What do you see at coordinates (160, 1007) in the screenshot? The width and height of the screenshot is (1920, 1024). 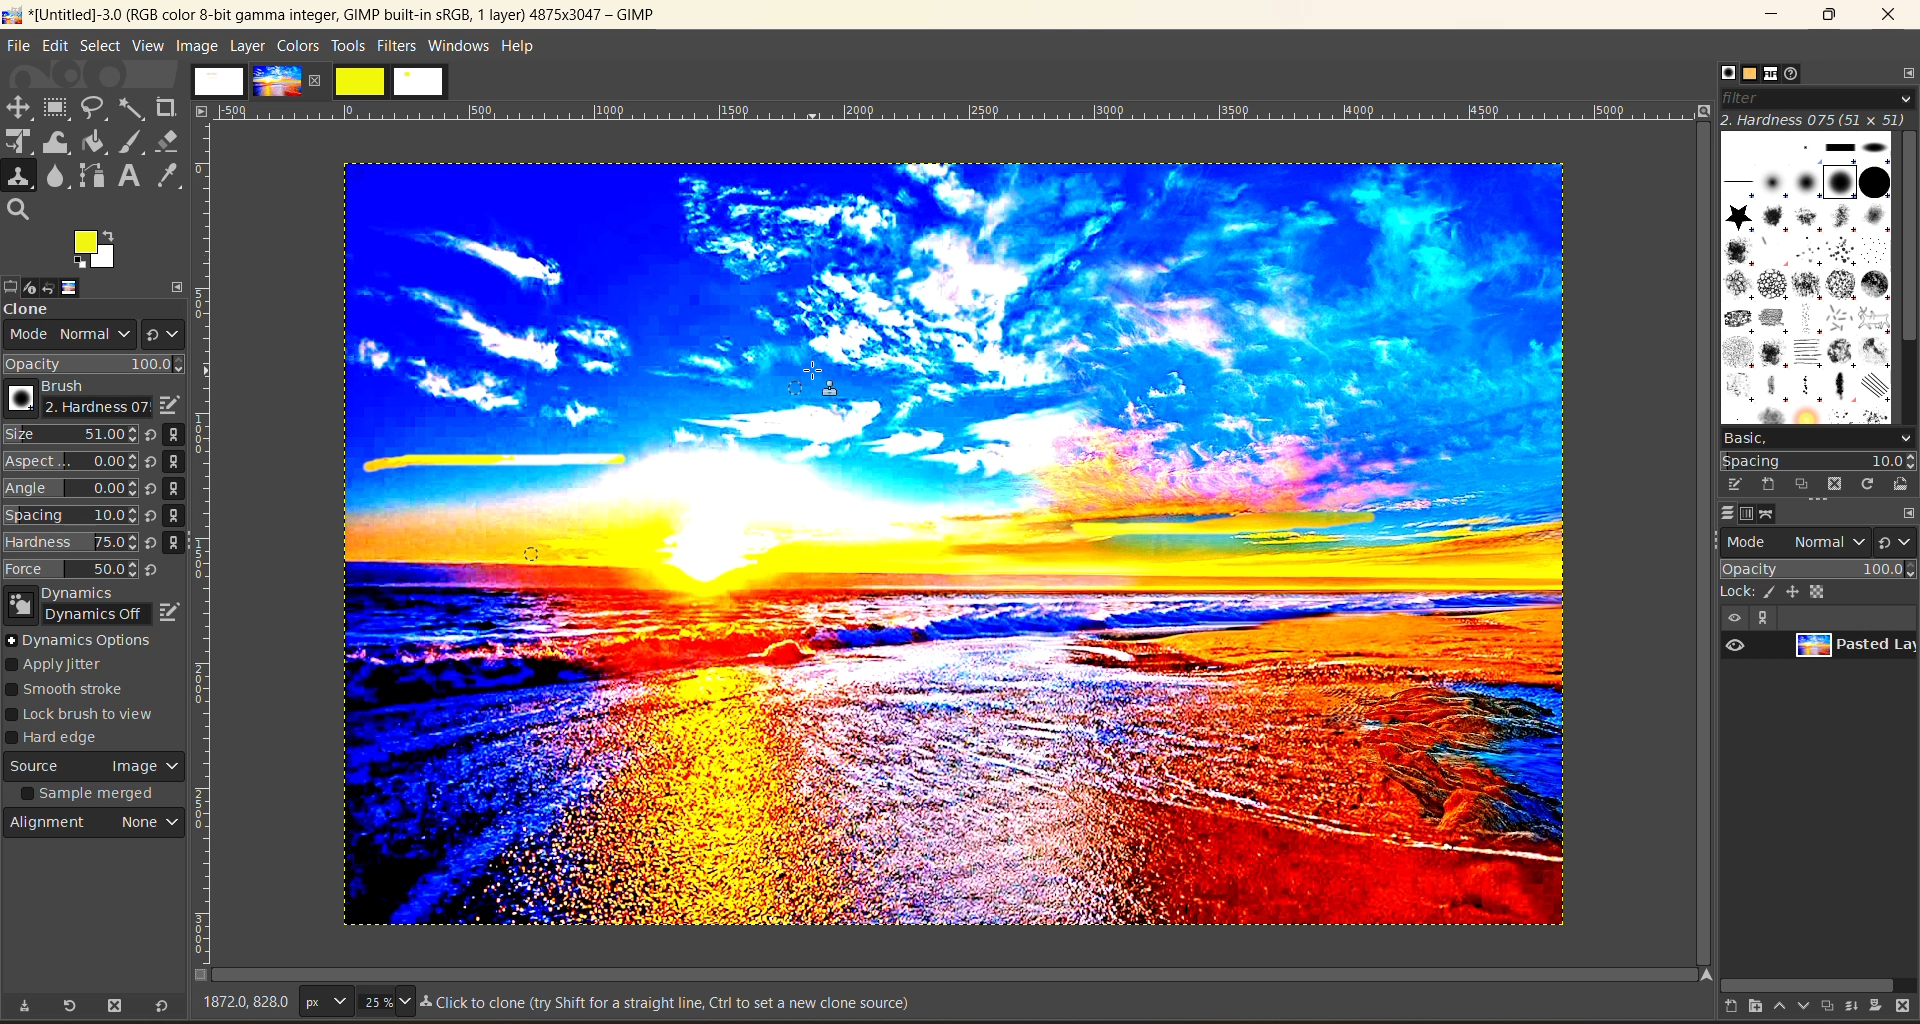 I see `reset to default values` at bounding box center [160, 1007].